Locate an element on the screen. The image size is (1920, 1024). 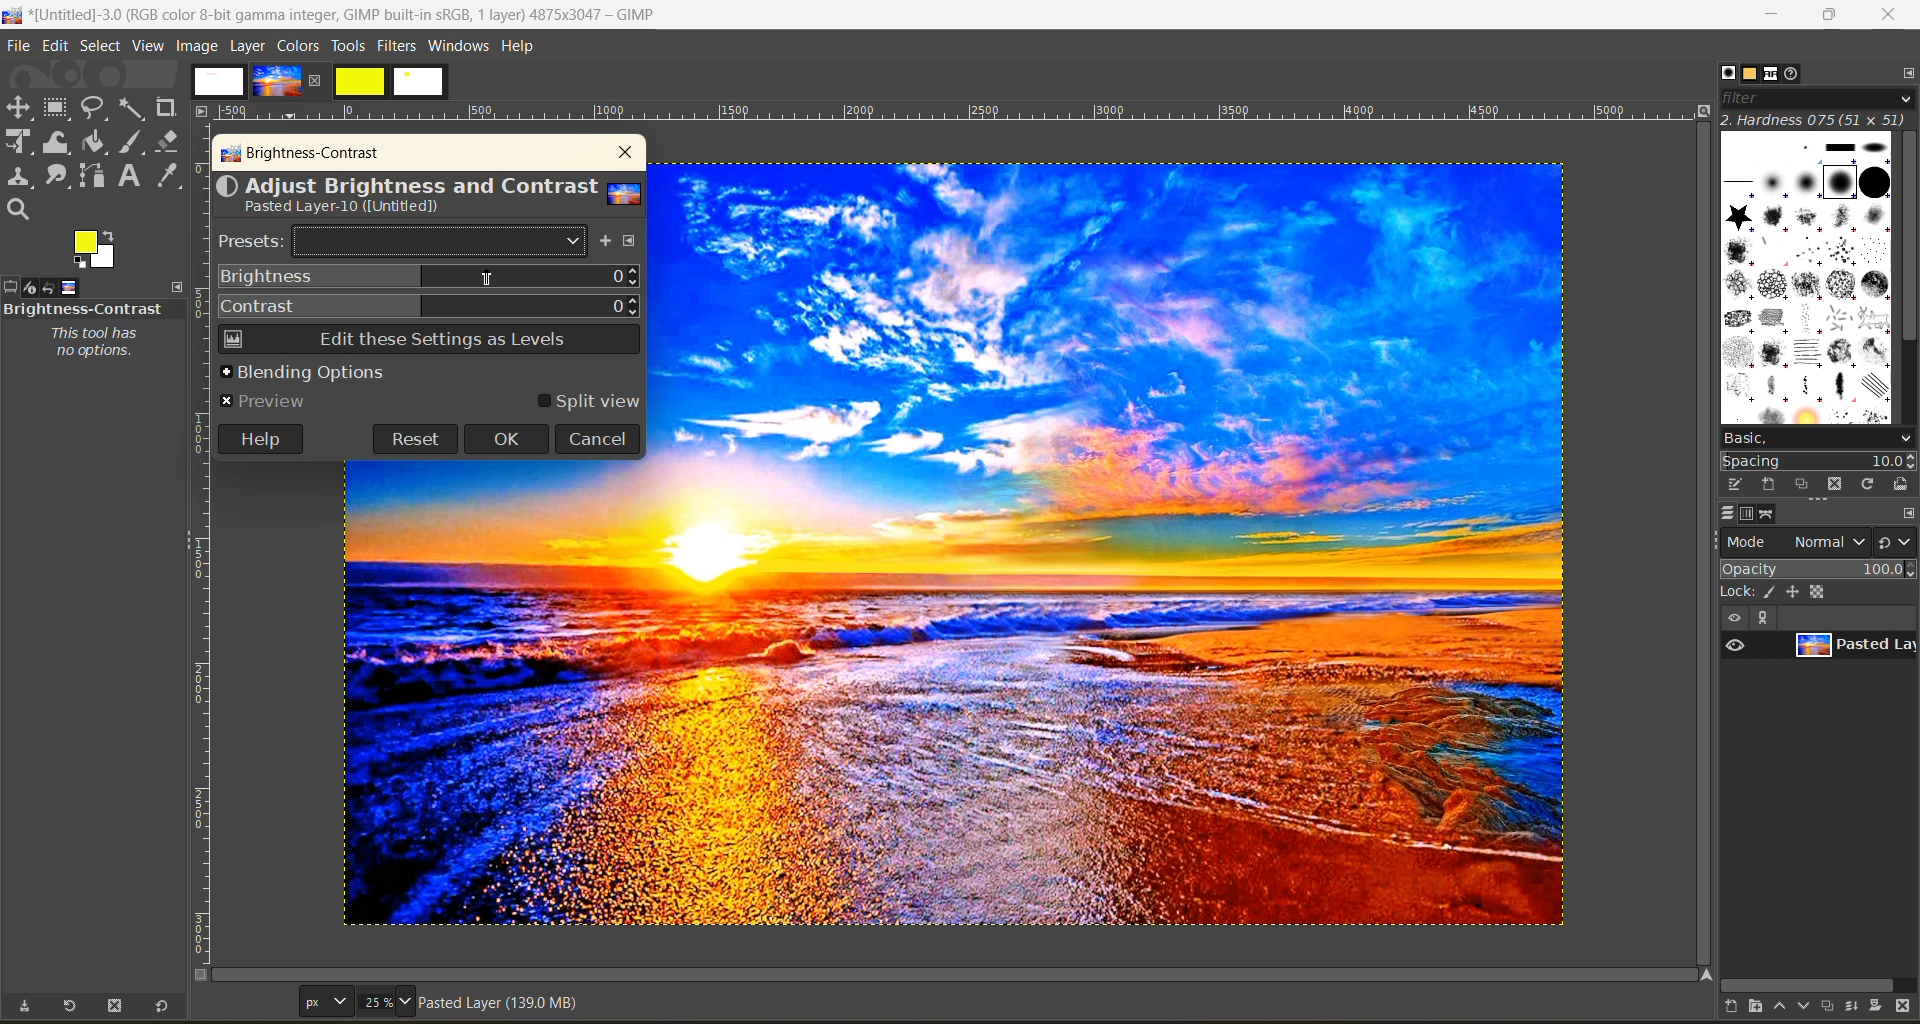
layer is located at coordinates (1854, 646).